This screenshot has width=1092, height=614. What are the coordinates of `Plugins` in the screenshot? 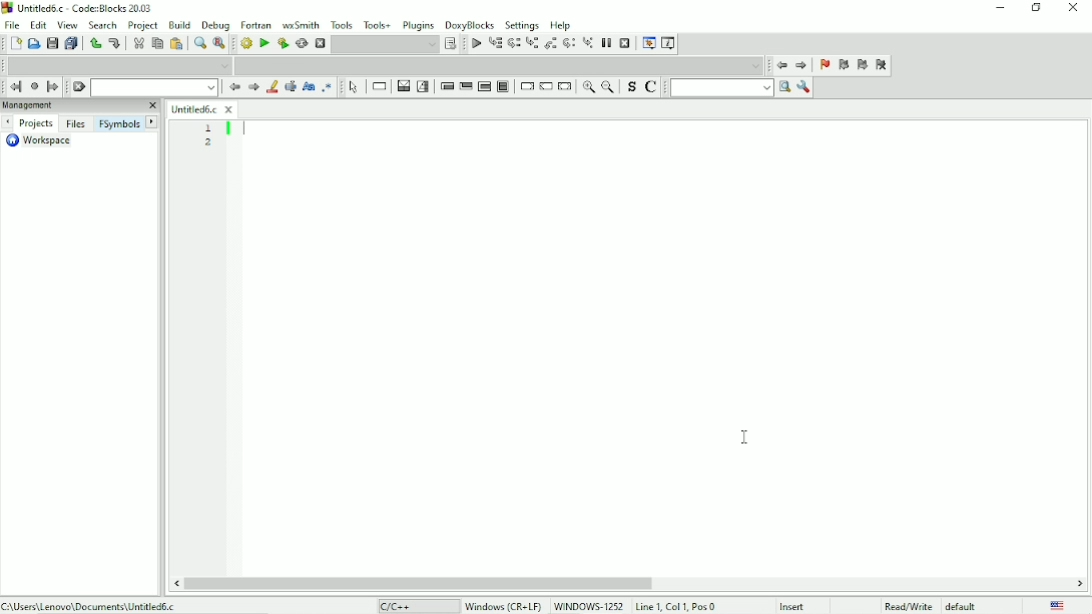 It's located at (417, 25).